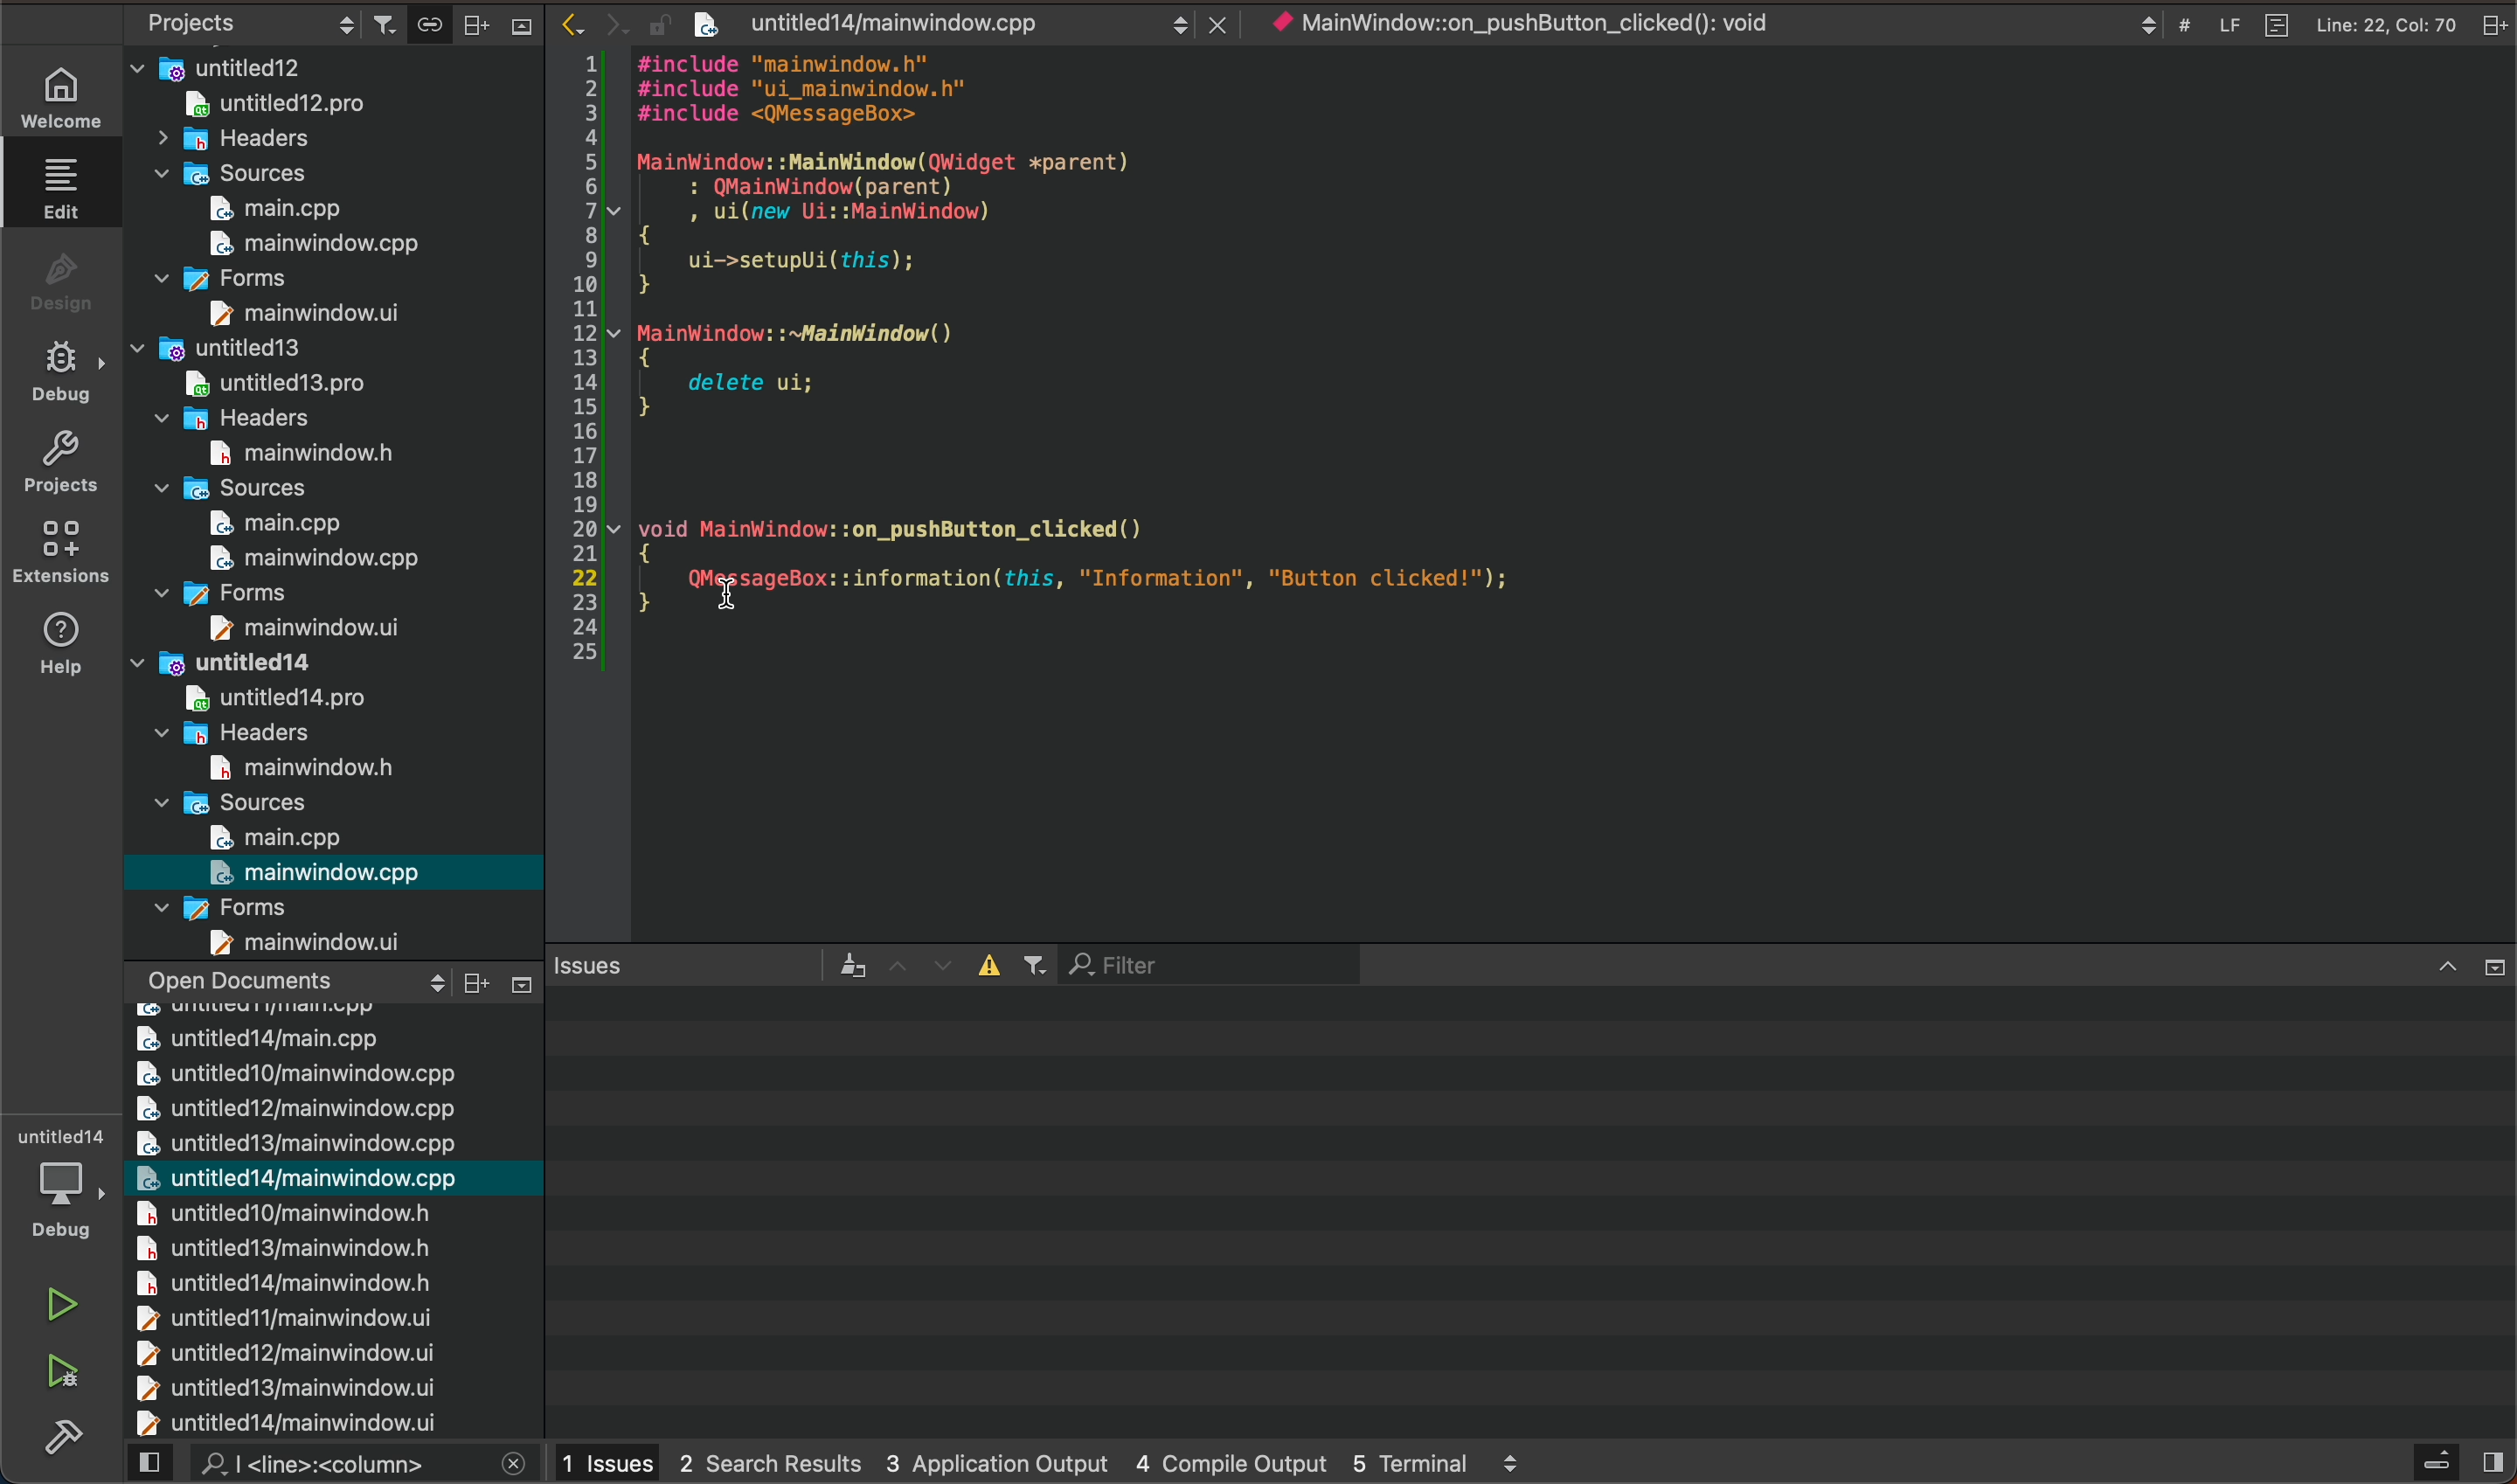 Image resolution: width=2517 pixels, height=1484 pixels. Describe the element at coordinates (63, 102) in the screenshot. I see `WELCOME` at that location.